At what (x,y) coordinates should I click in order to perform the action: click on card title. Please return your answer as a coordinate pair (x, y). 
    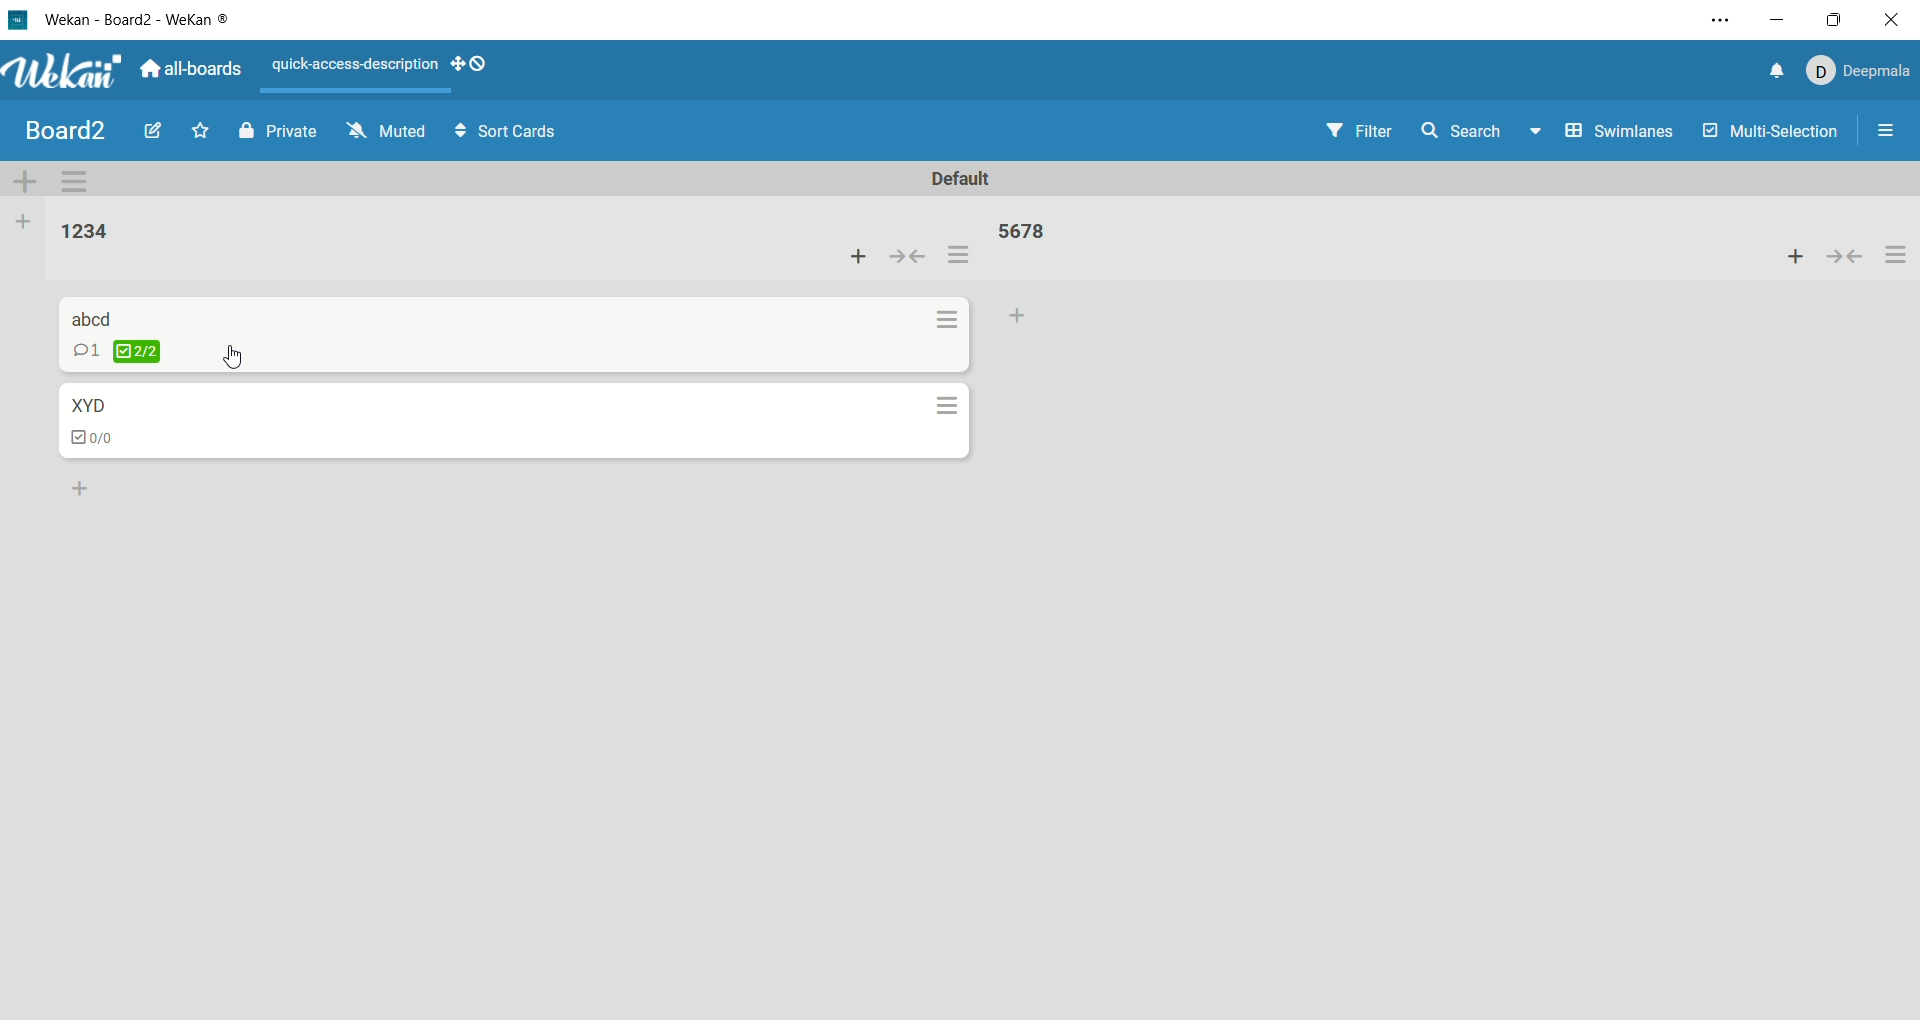
    Looking at the image, I should click on (93, 315).